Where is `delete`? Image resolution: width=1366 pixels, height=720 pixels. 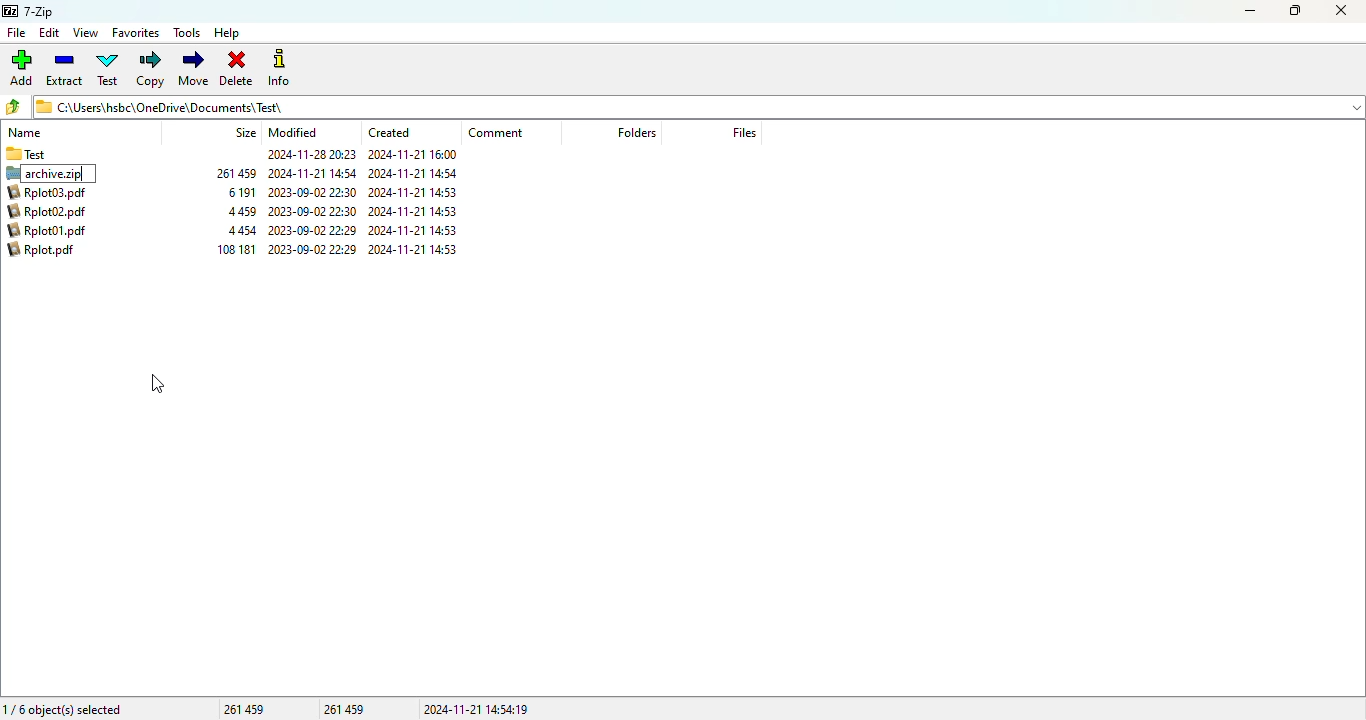
delete is located at coordinates (237, 68).